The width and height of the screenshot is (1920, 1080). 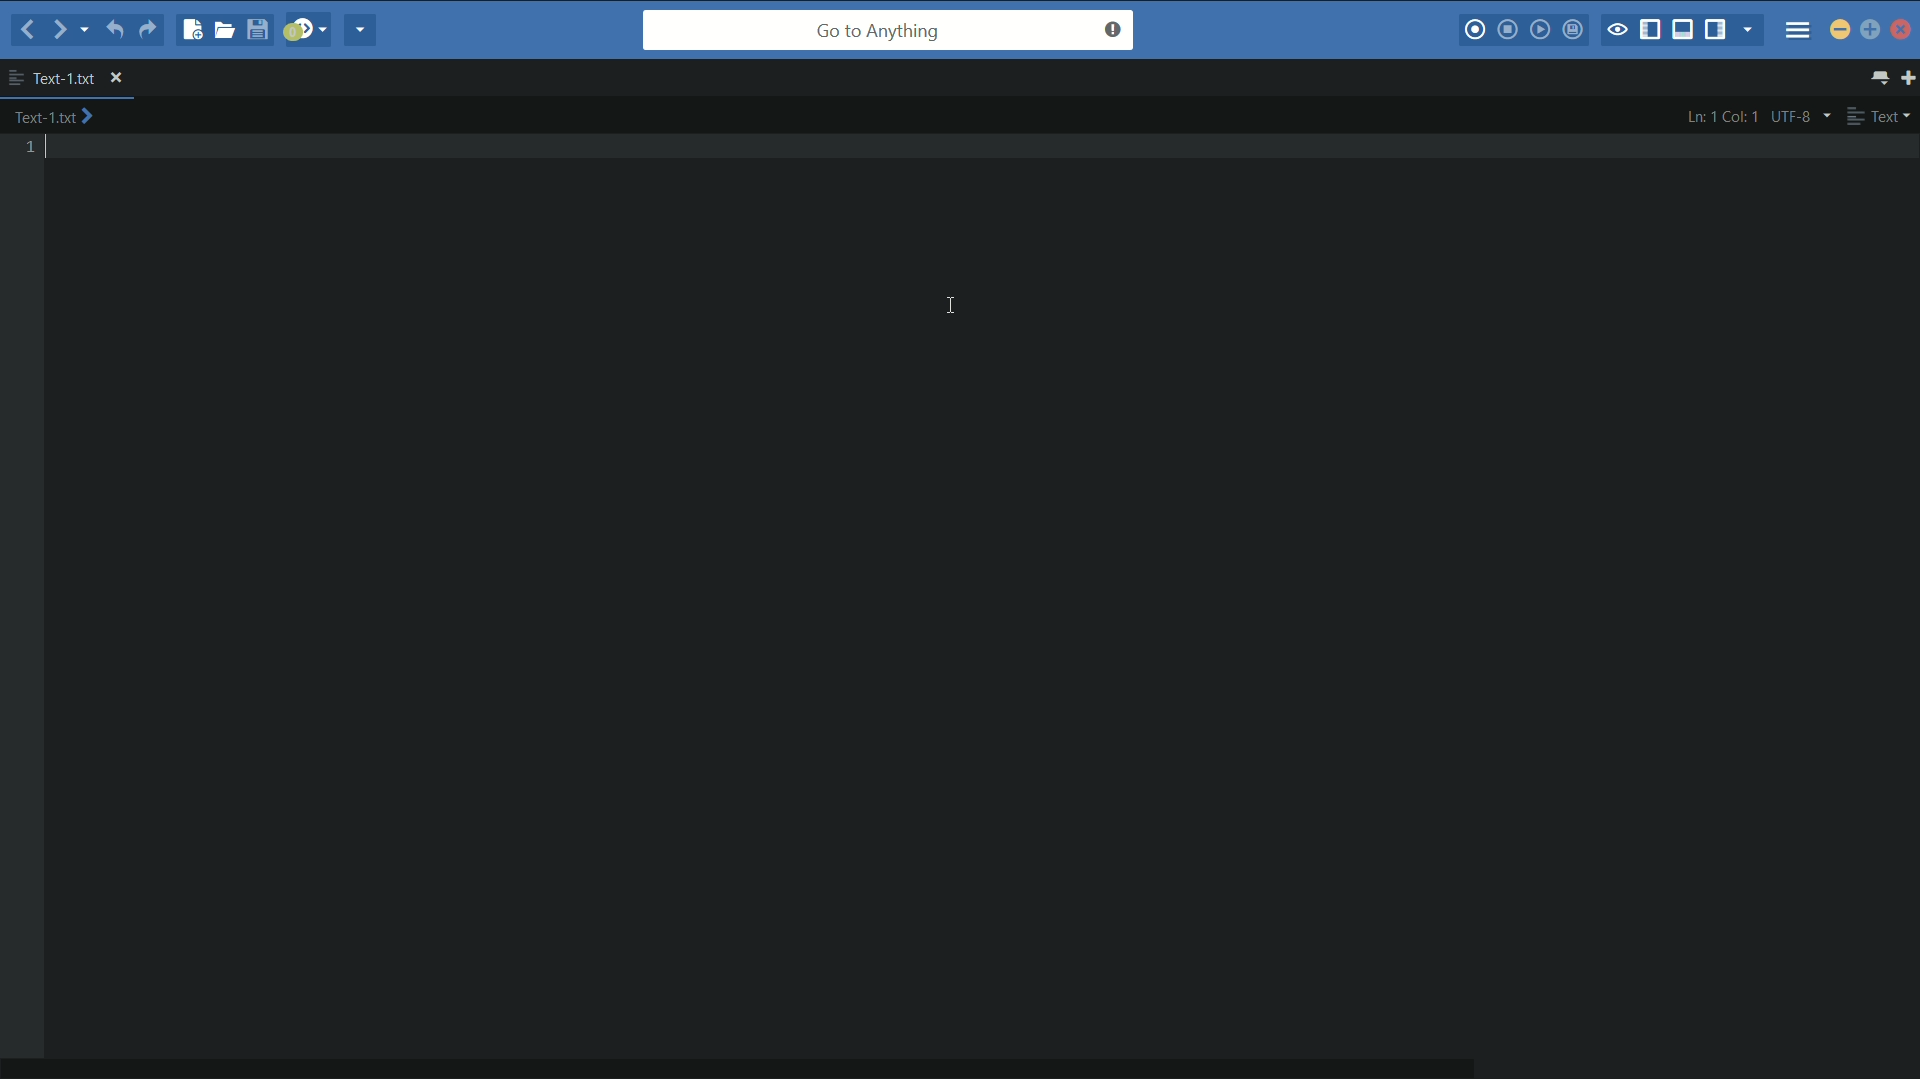 I want to click on show/hide left panel, so click(x=1651, y=32).